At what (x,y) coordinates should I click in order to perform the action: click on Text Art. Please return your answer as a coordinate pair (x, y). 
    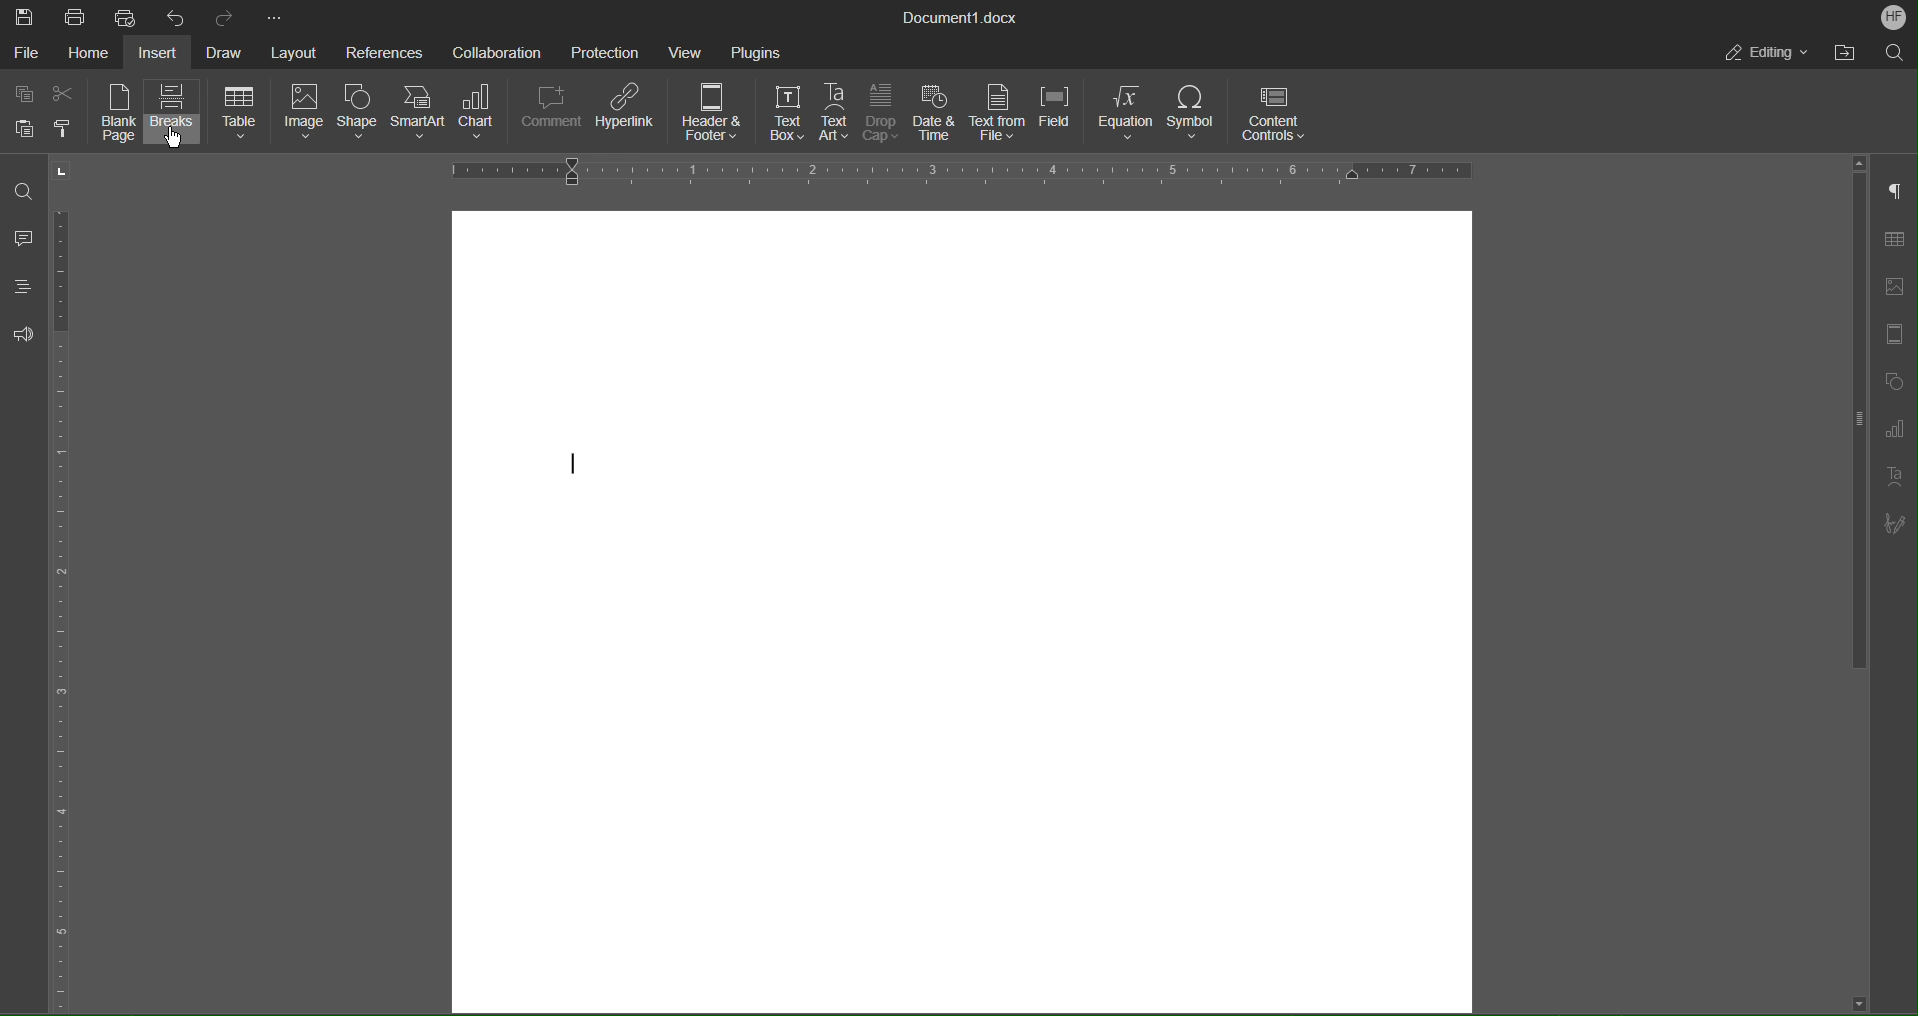
    Looking at the image, I should click on (1894, 479).